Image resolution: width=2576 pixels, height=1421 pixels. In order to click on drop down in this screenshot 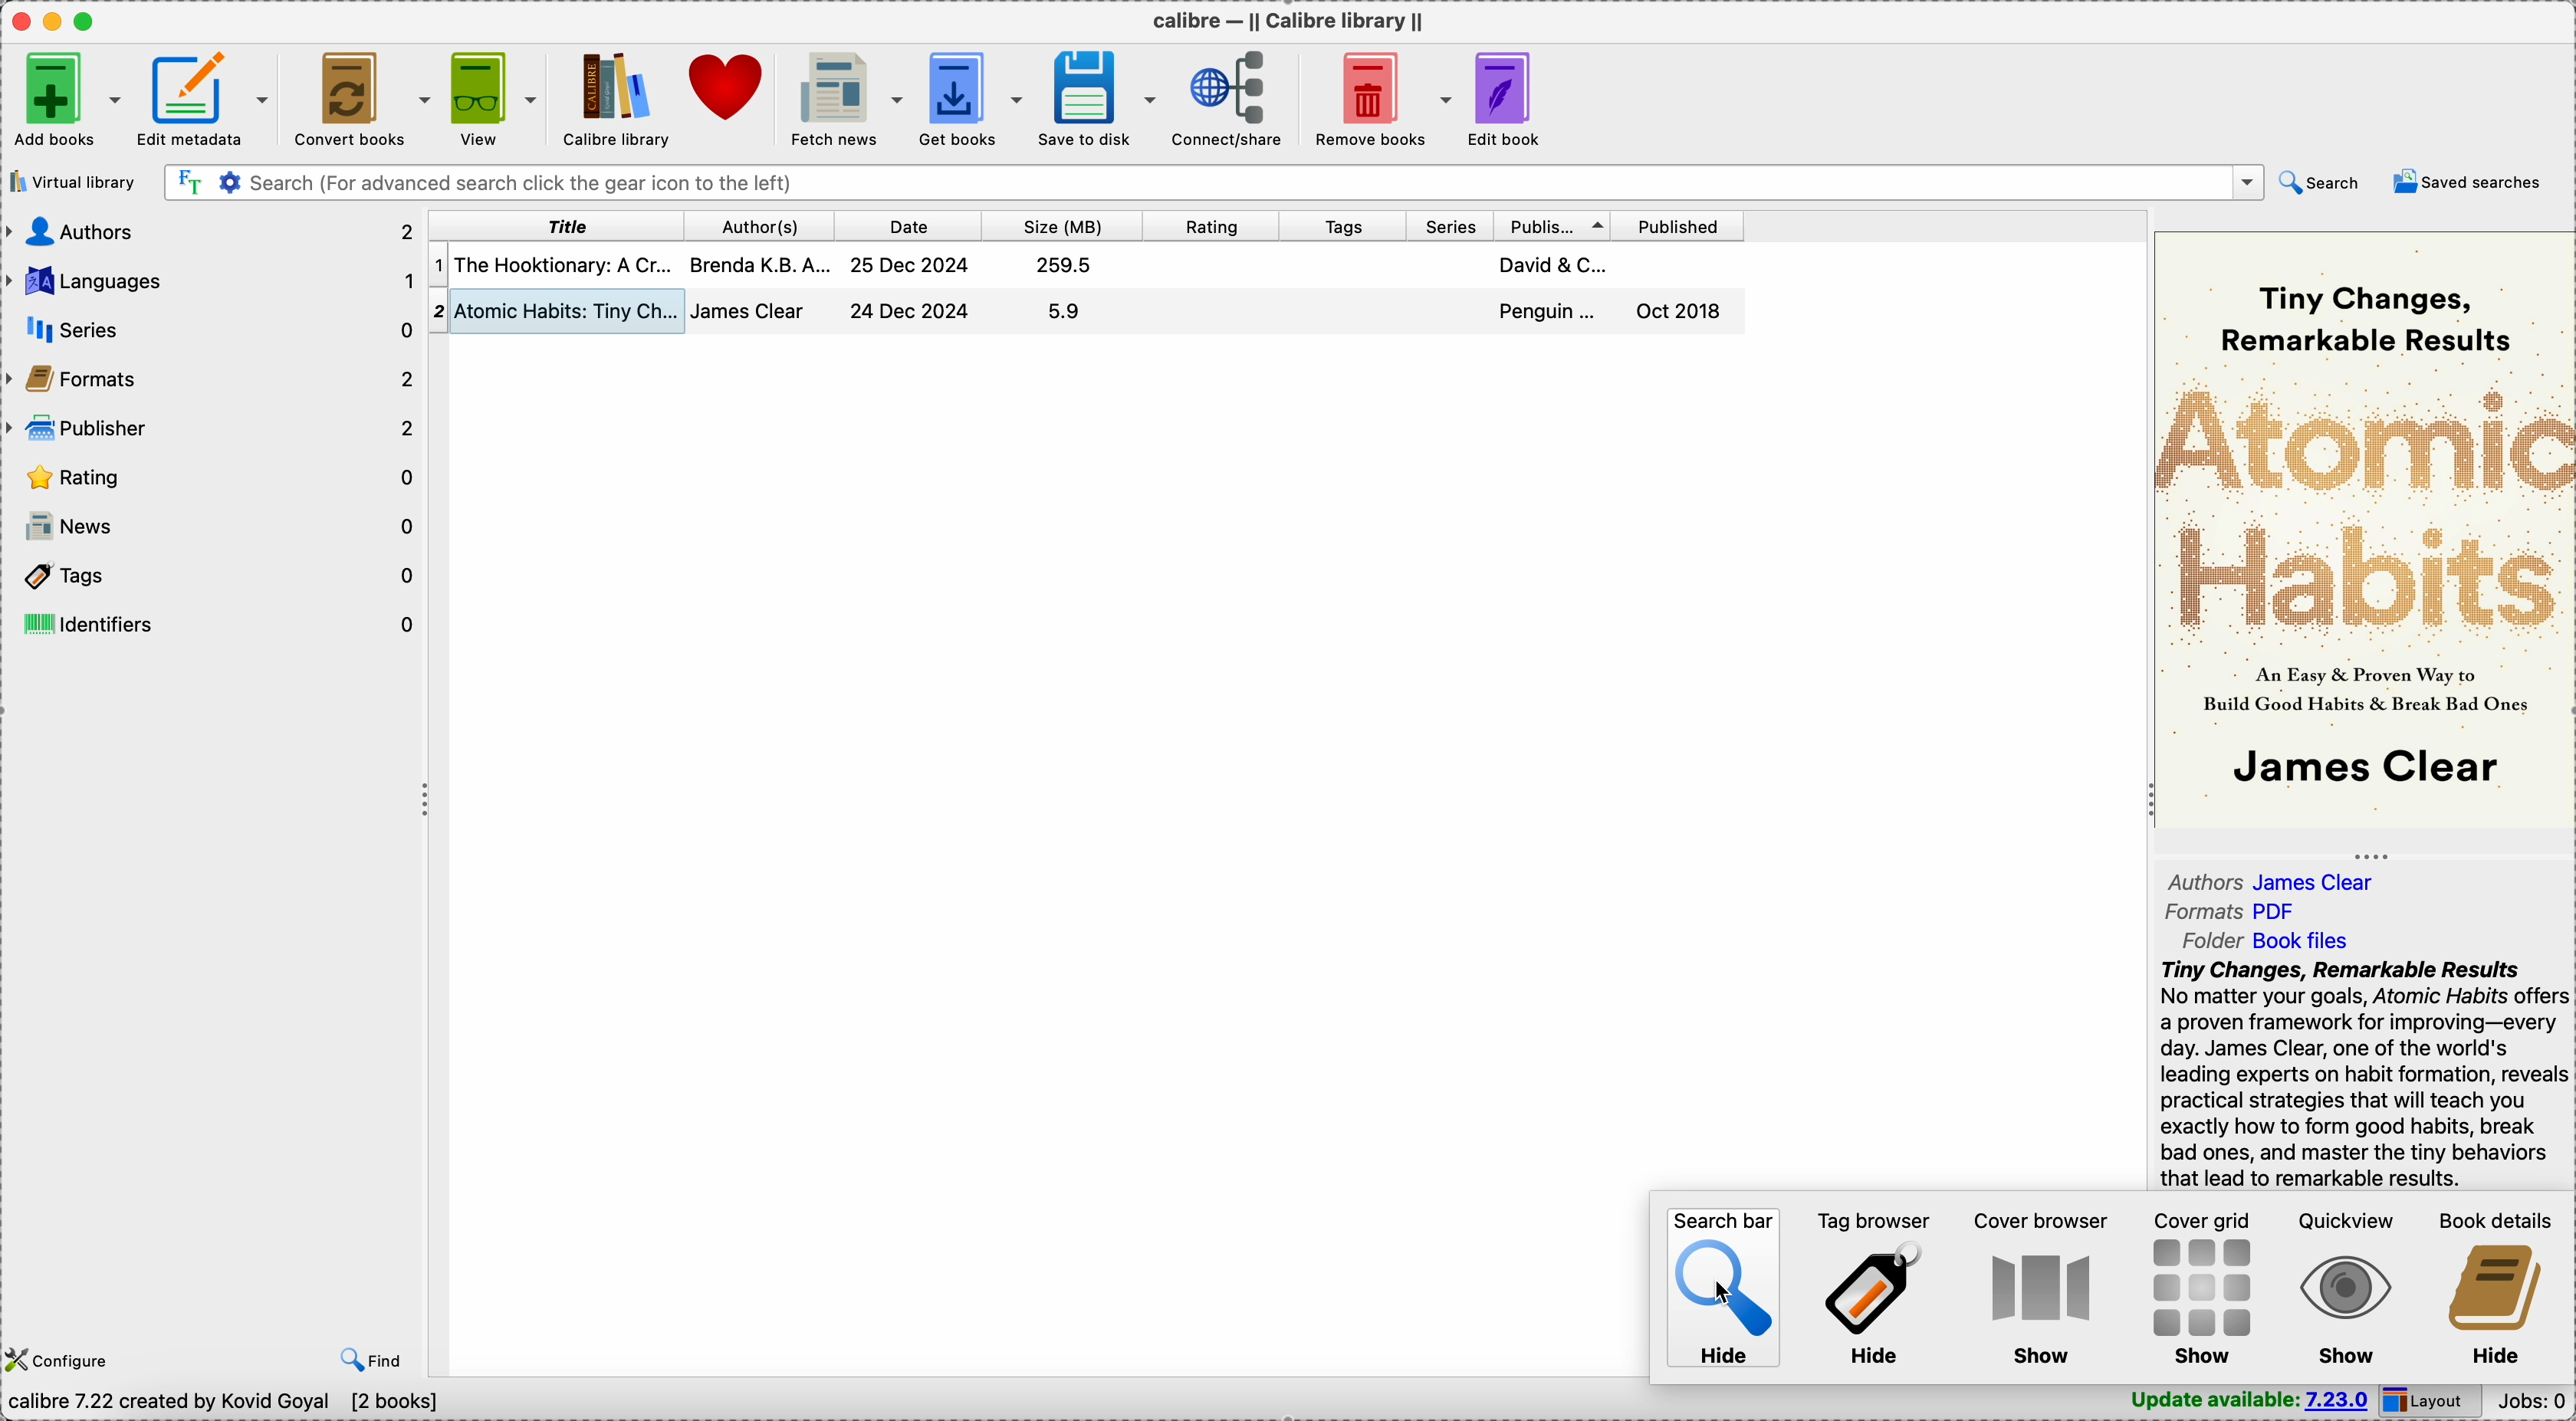, I will do `click(2250, 182)`.